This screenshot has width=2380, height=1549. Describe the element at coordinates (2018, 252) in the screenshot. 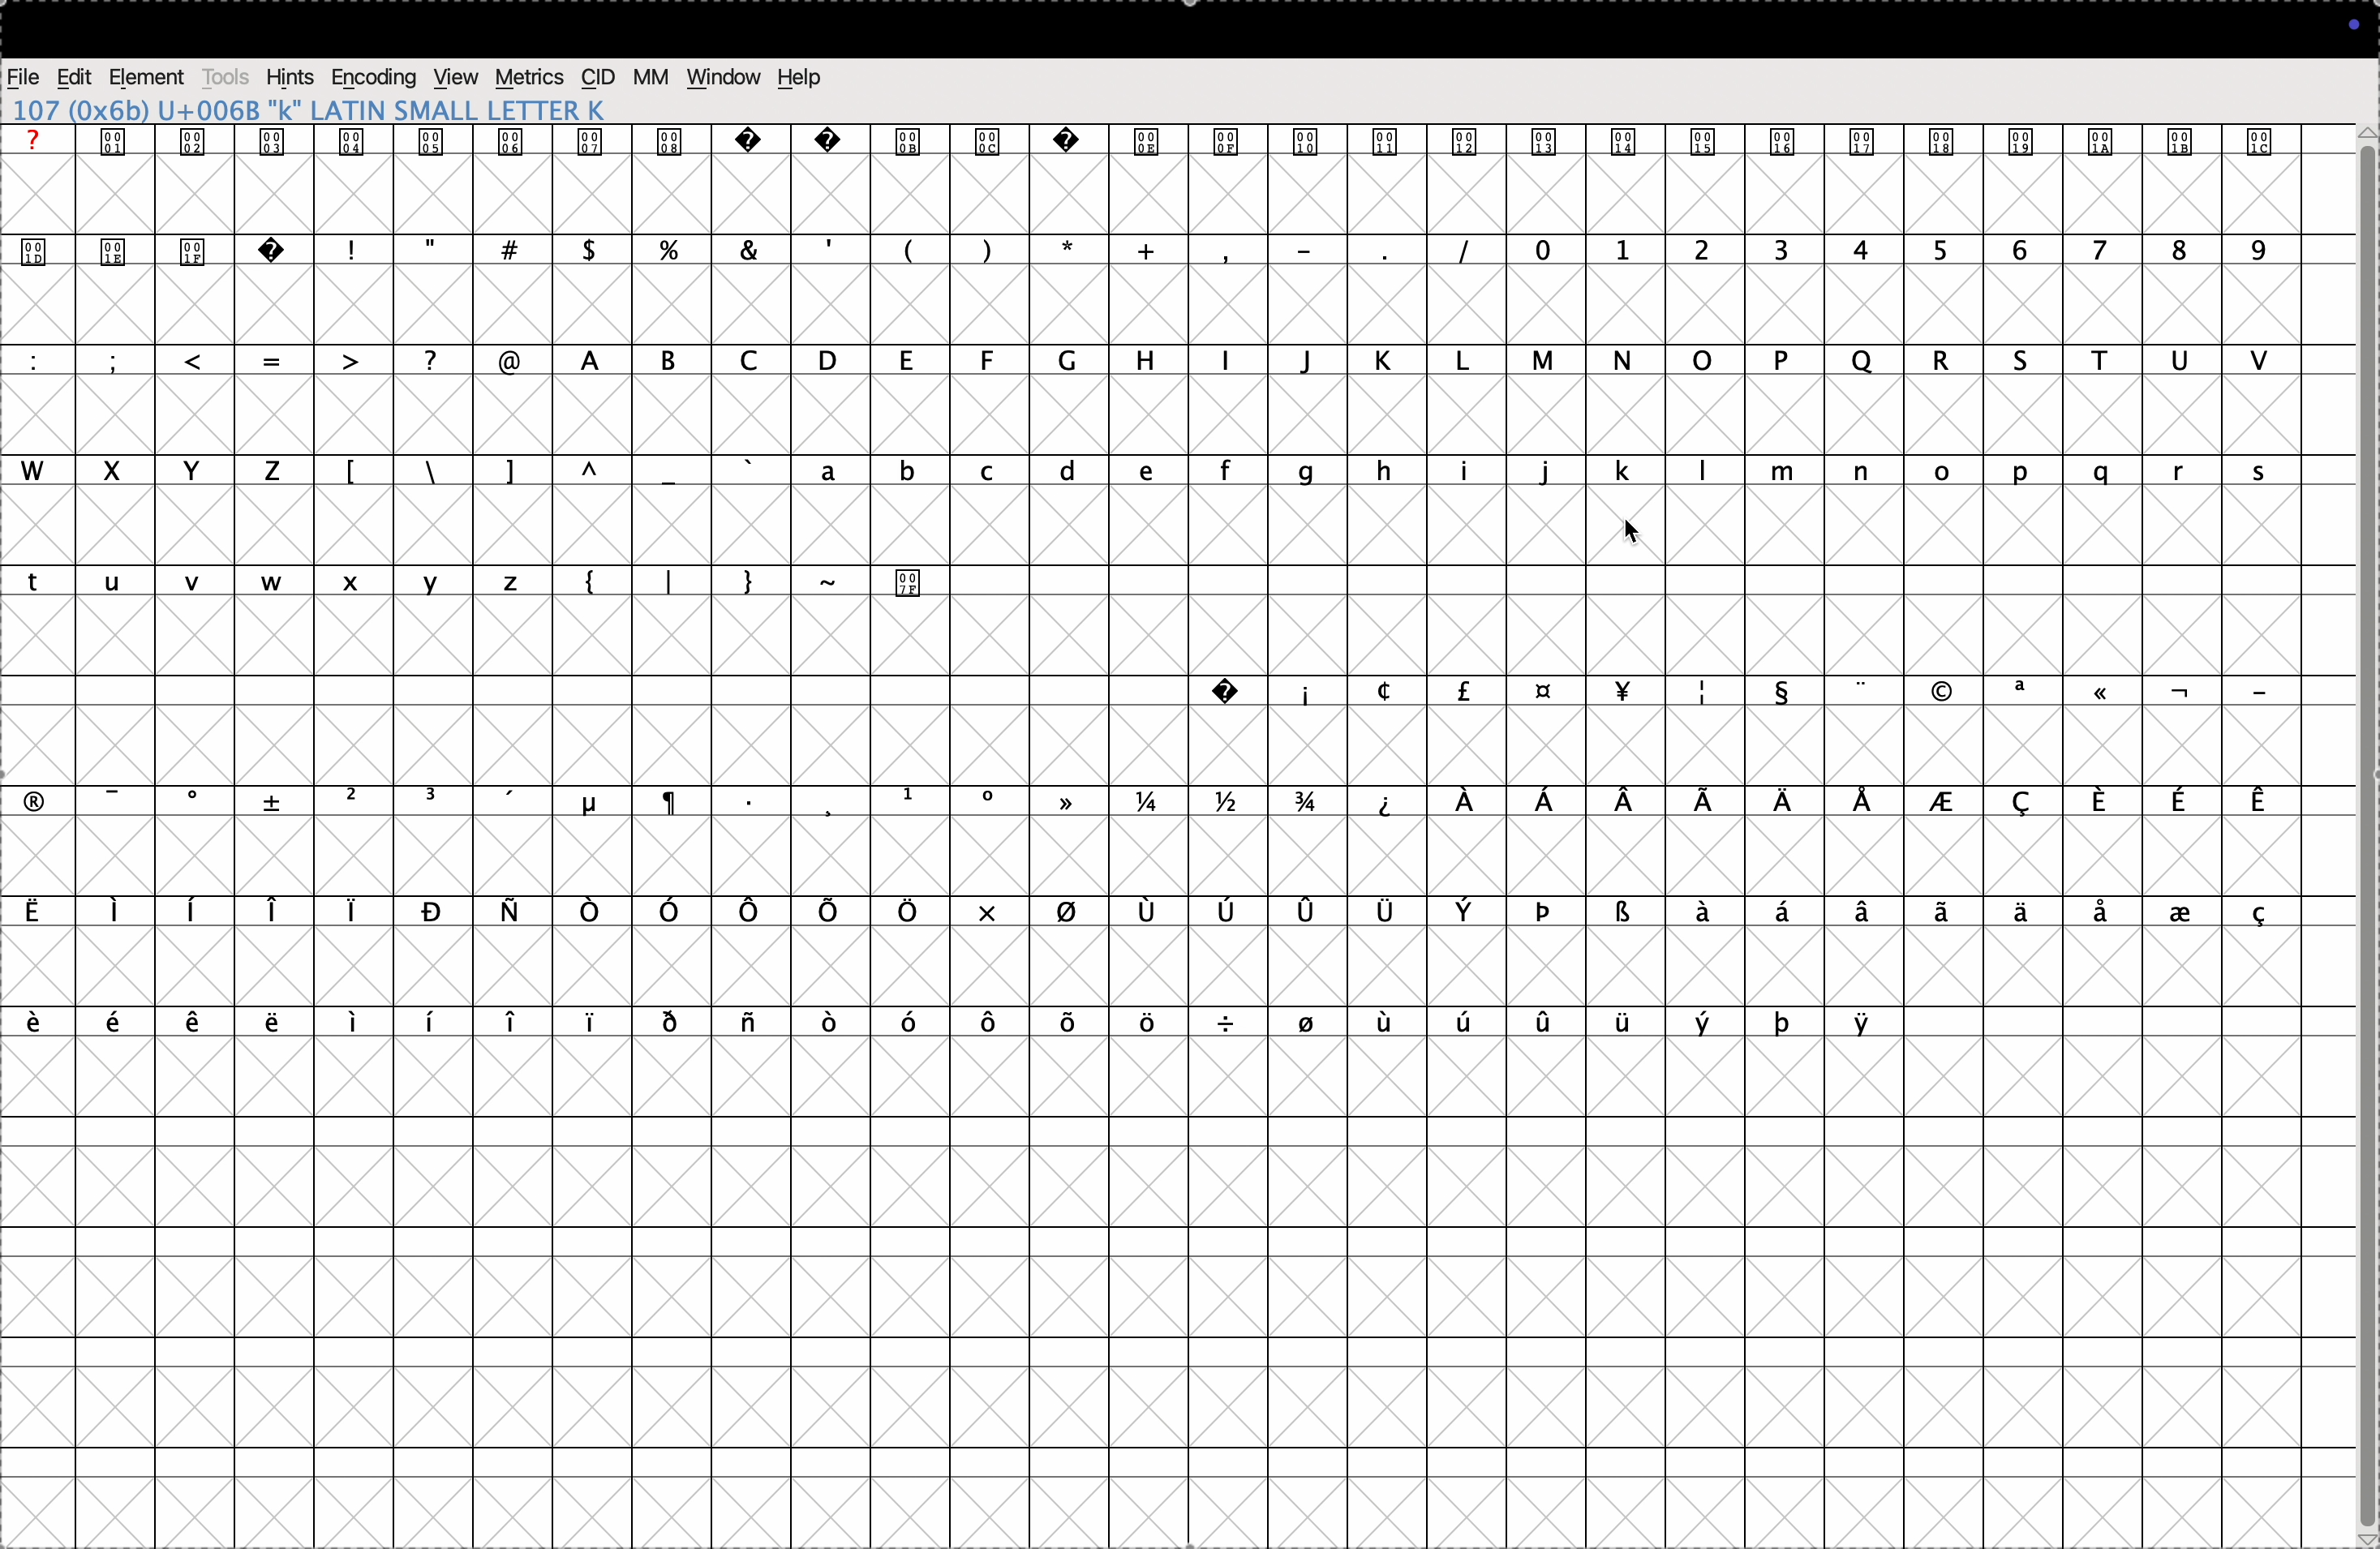

I see `6` at that location.